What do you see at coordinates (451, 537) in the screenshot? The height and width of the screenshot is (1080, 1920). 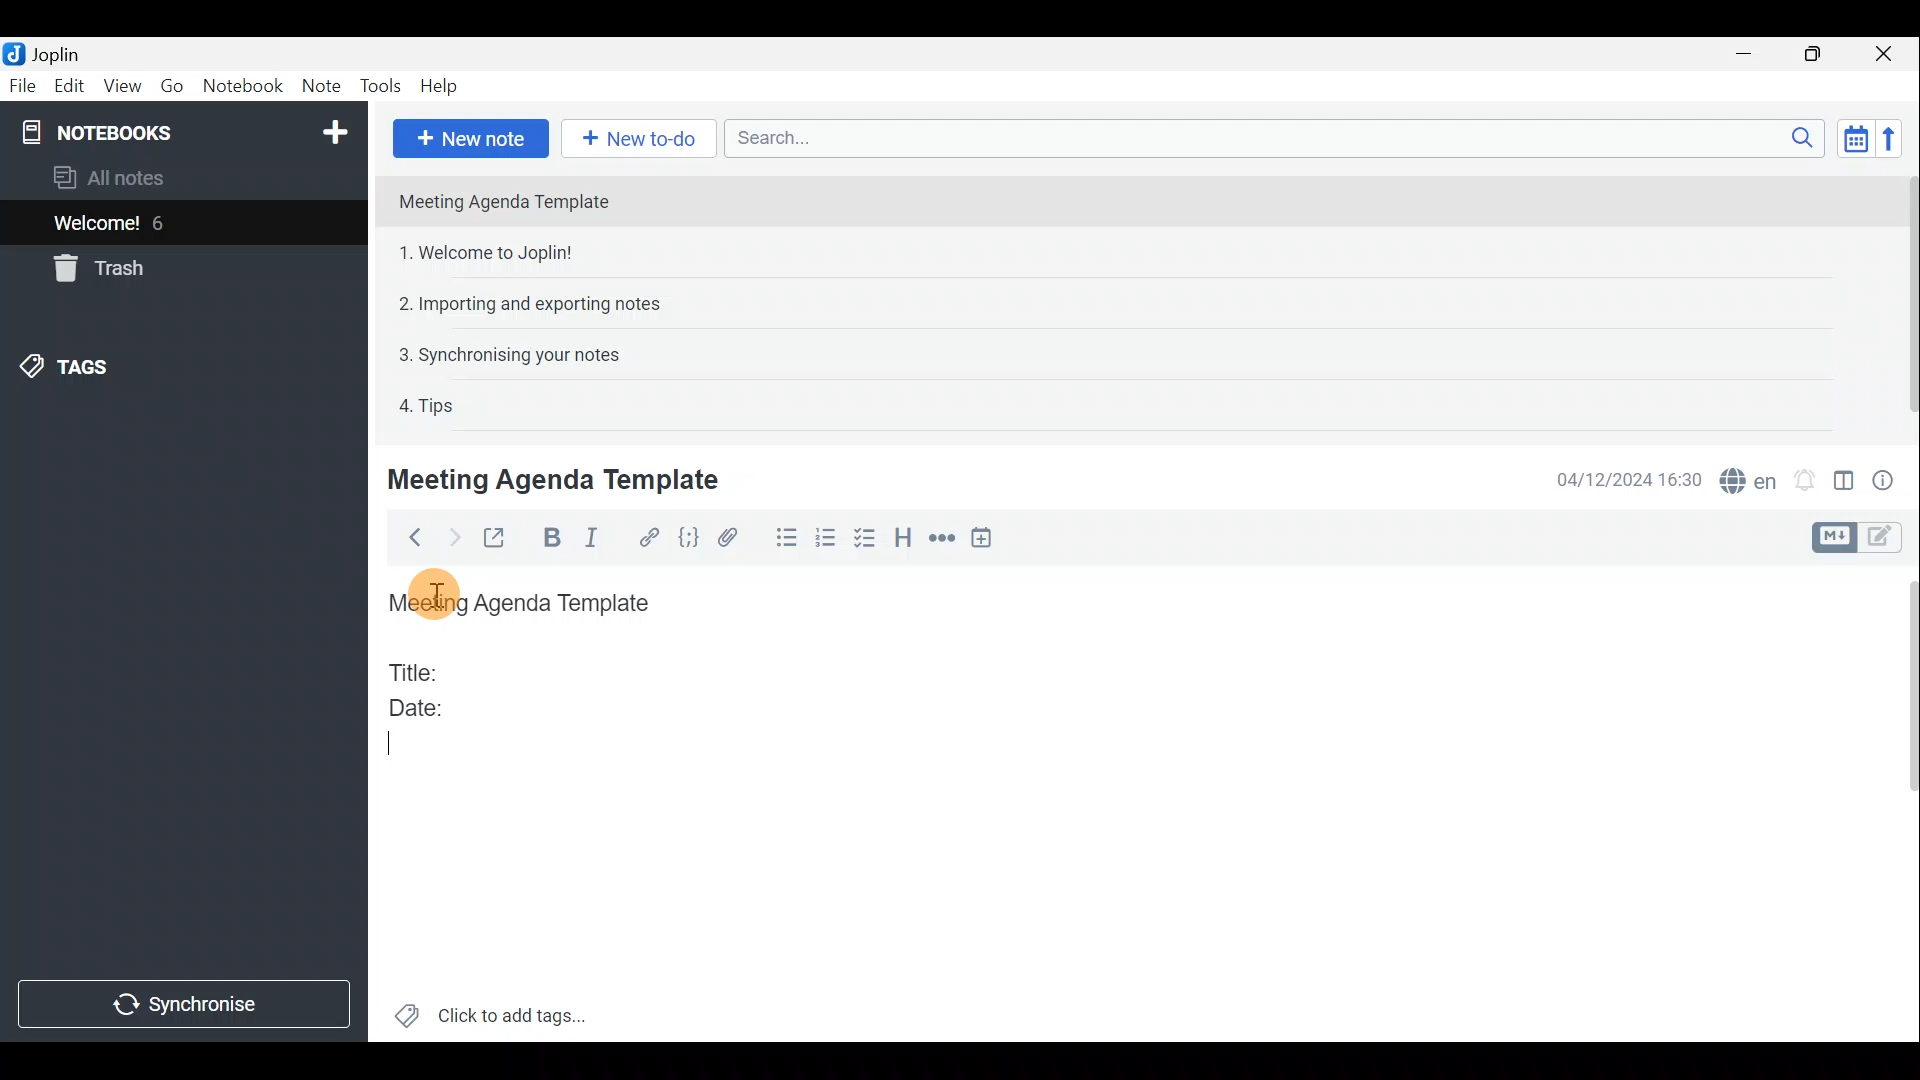 I see `Forward` at bounding box center [451, 537].